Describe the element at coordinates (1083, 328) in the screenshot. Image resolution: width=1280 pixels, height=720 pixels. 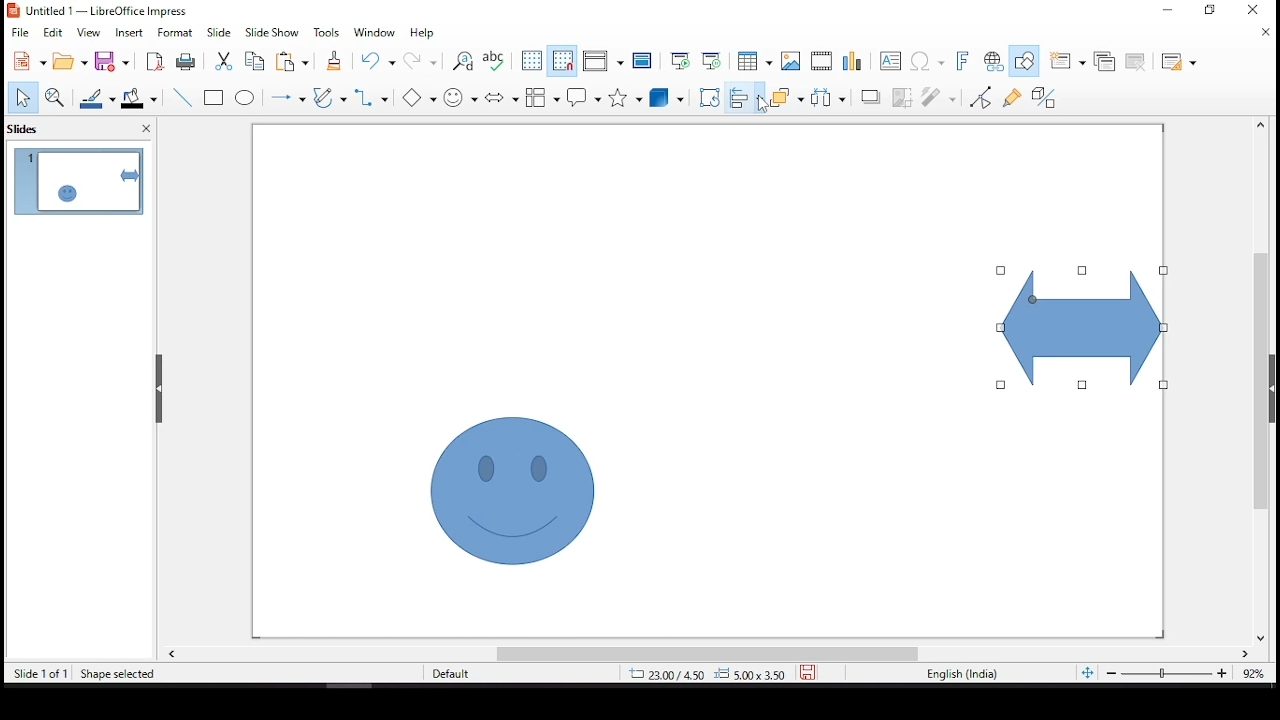
I see `shape` at that location.